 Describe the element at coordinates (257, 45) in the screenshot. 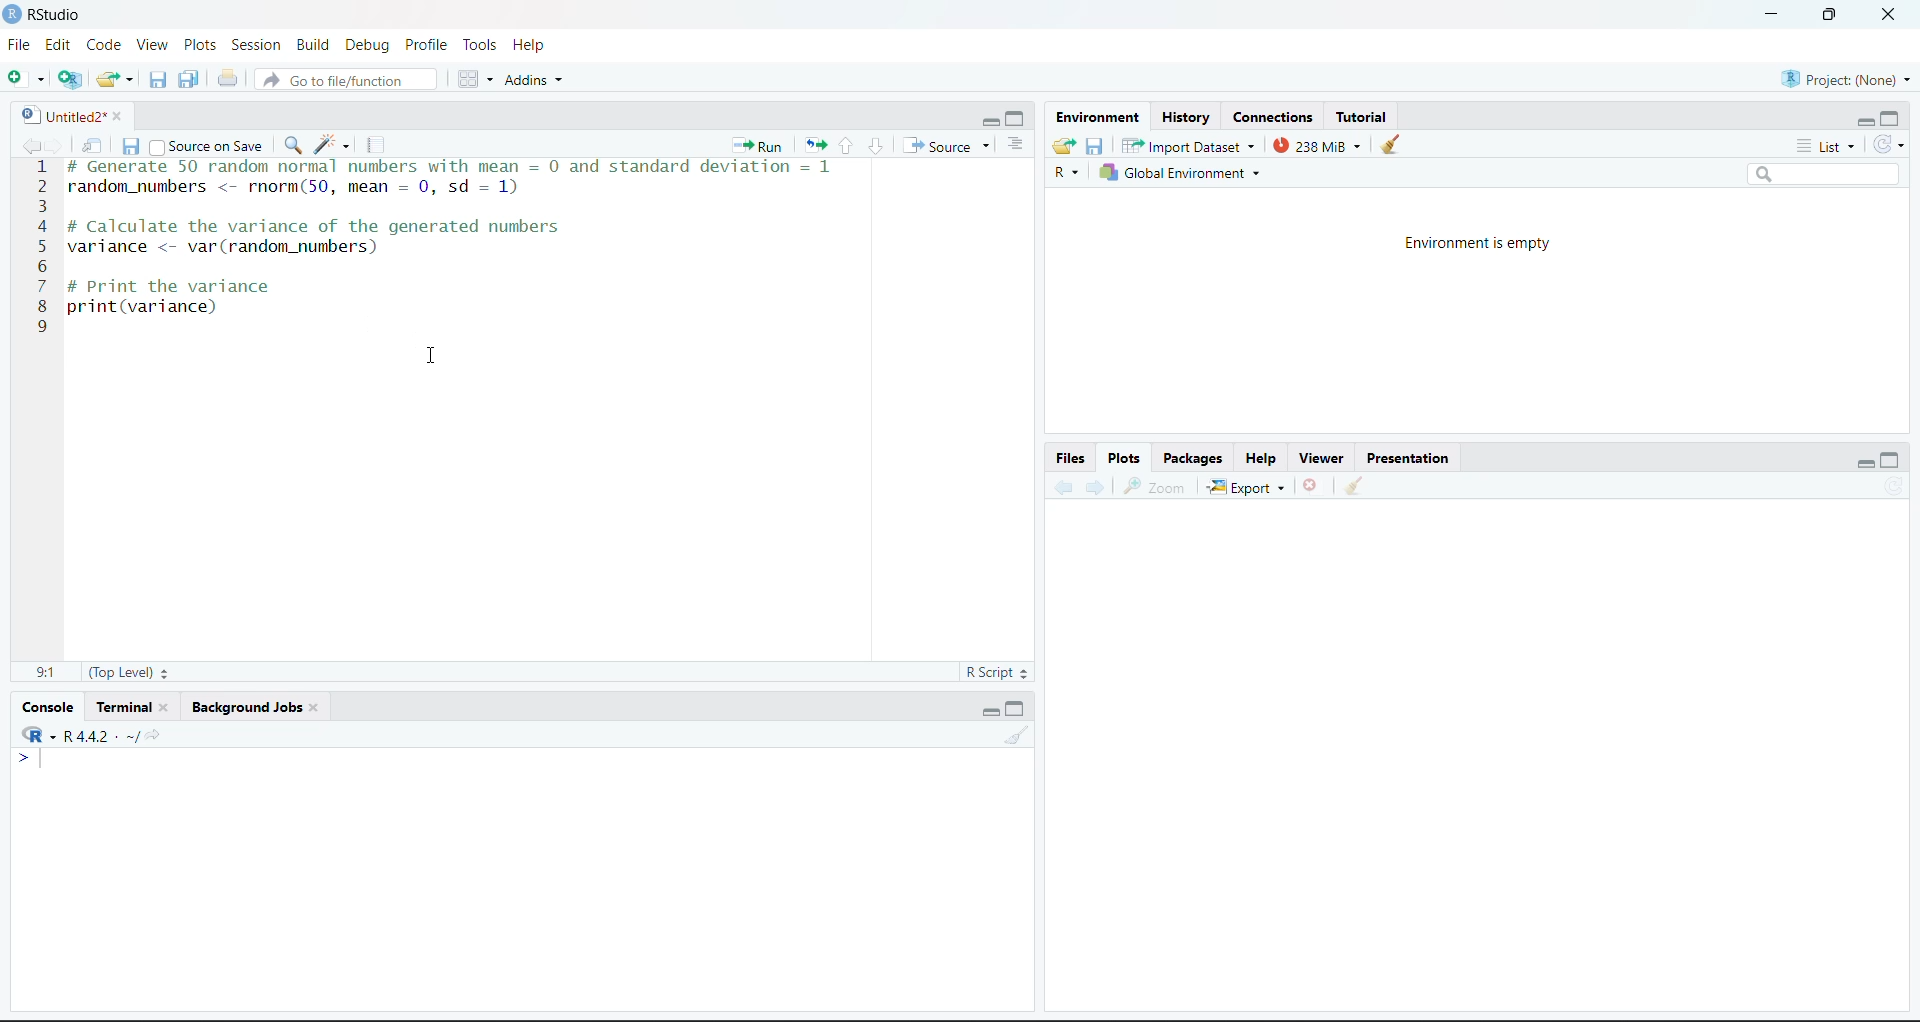

I see `Session` at that location.